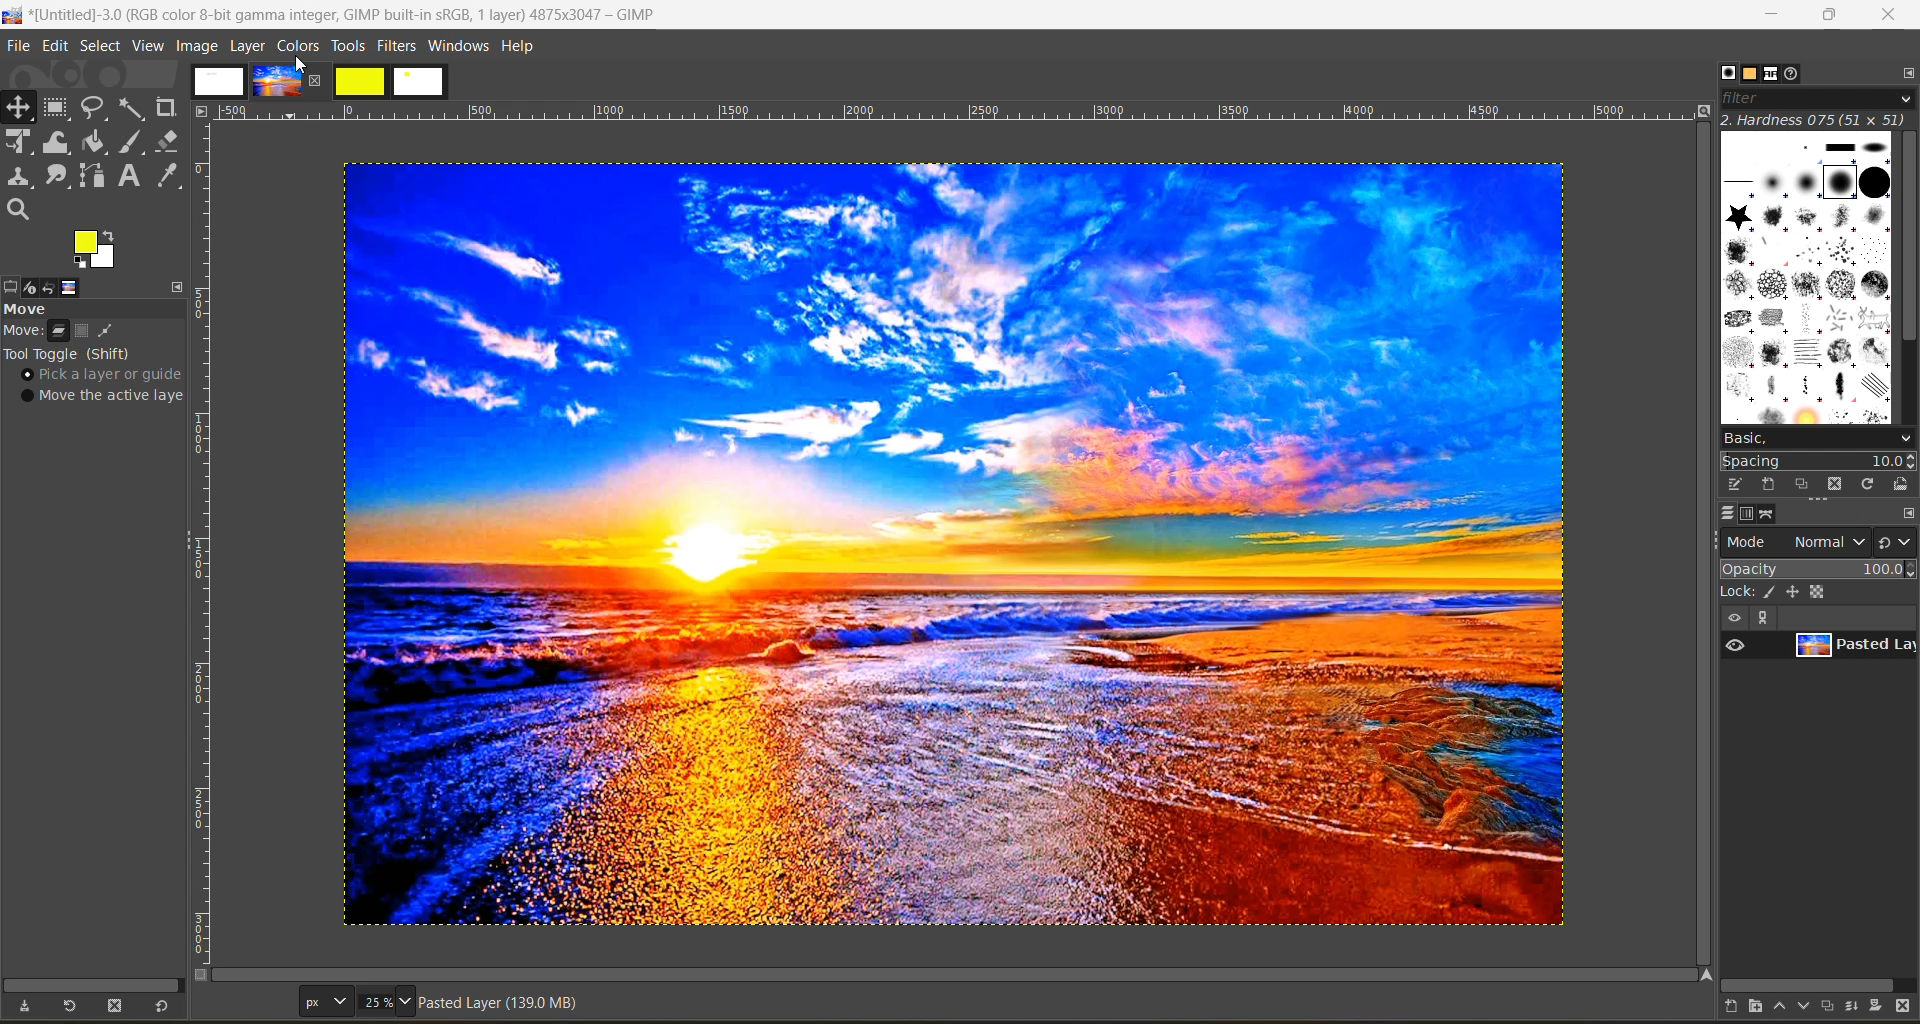 This screenshot has width=1920, height=1024. What do you see at coordinates (299, 45) in the screenshot?
I see `colors` at bounding box center [299, 45].